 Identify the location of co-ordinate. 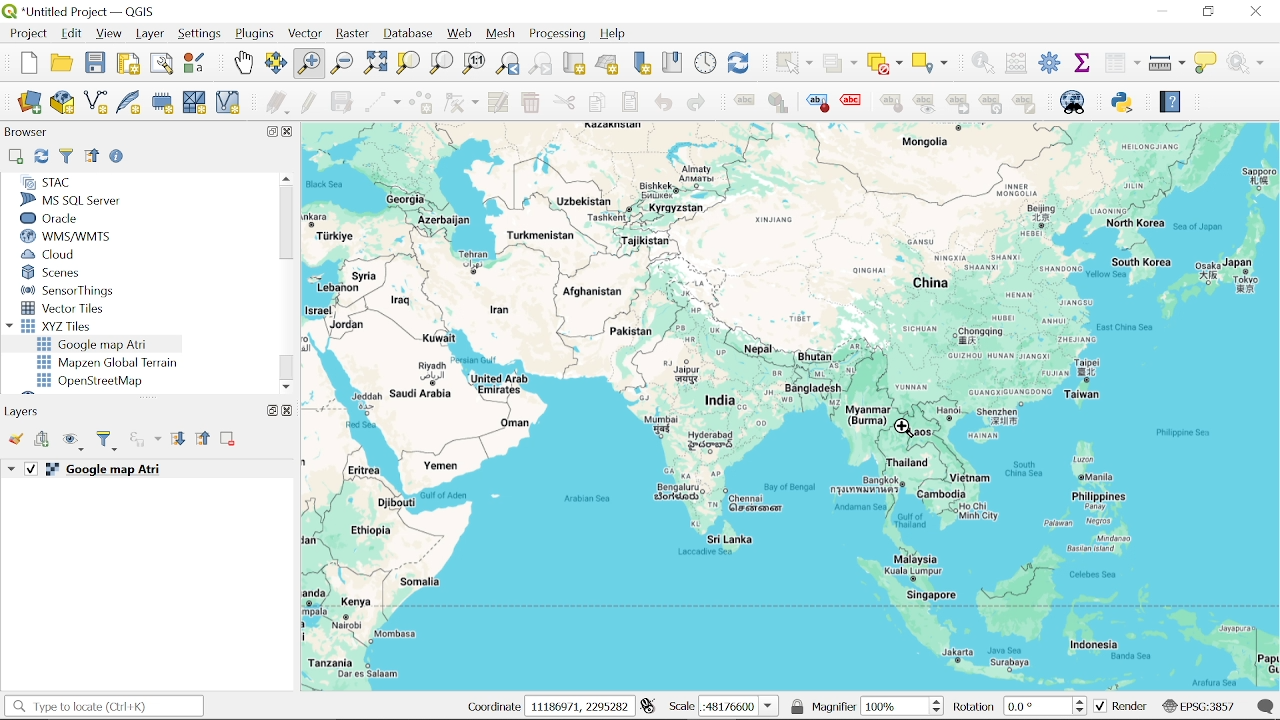
(488, 707).